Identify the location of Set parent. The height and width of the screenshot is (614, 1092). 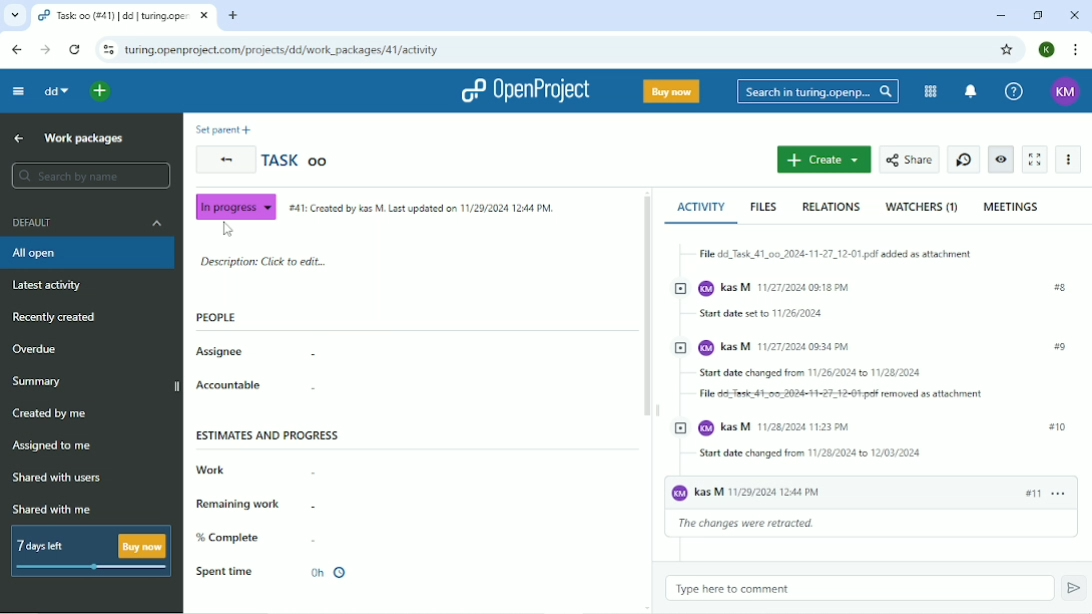
(223, 129).